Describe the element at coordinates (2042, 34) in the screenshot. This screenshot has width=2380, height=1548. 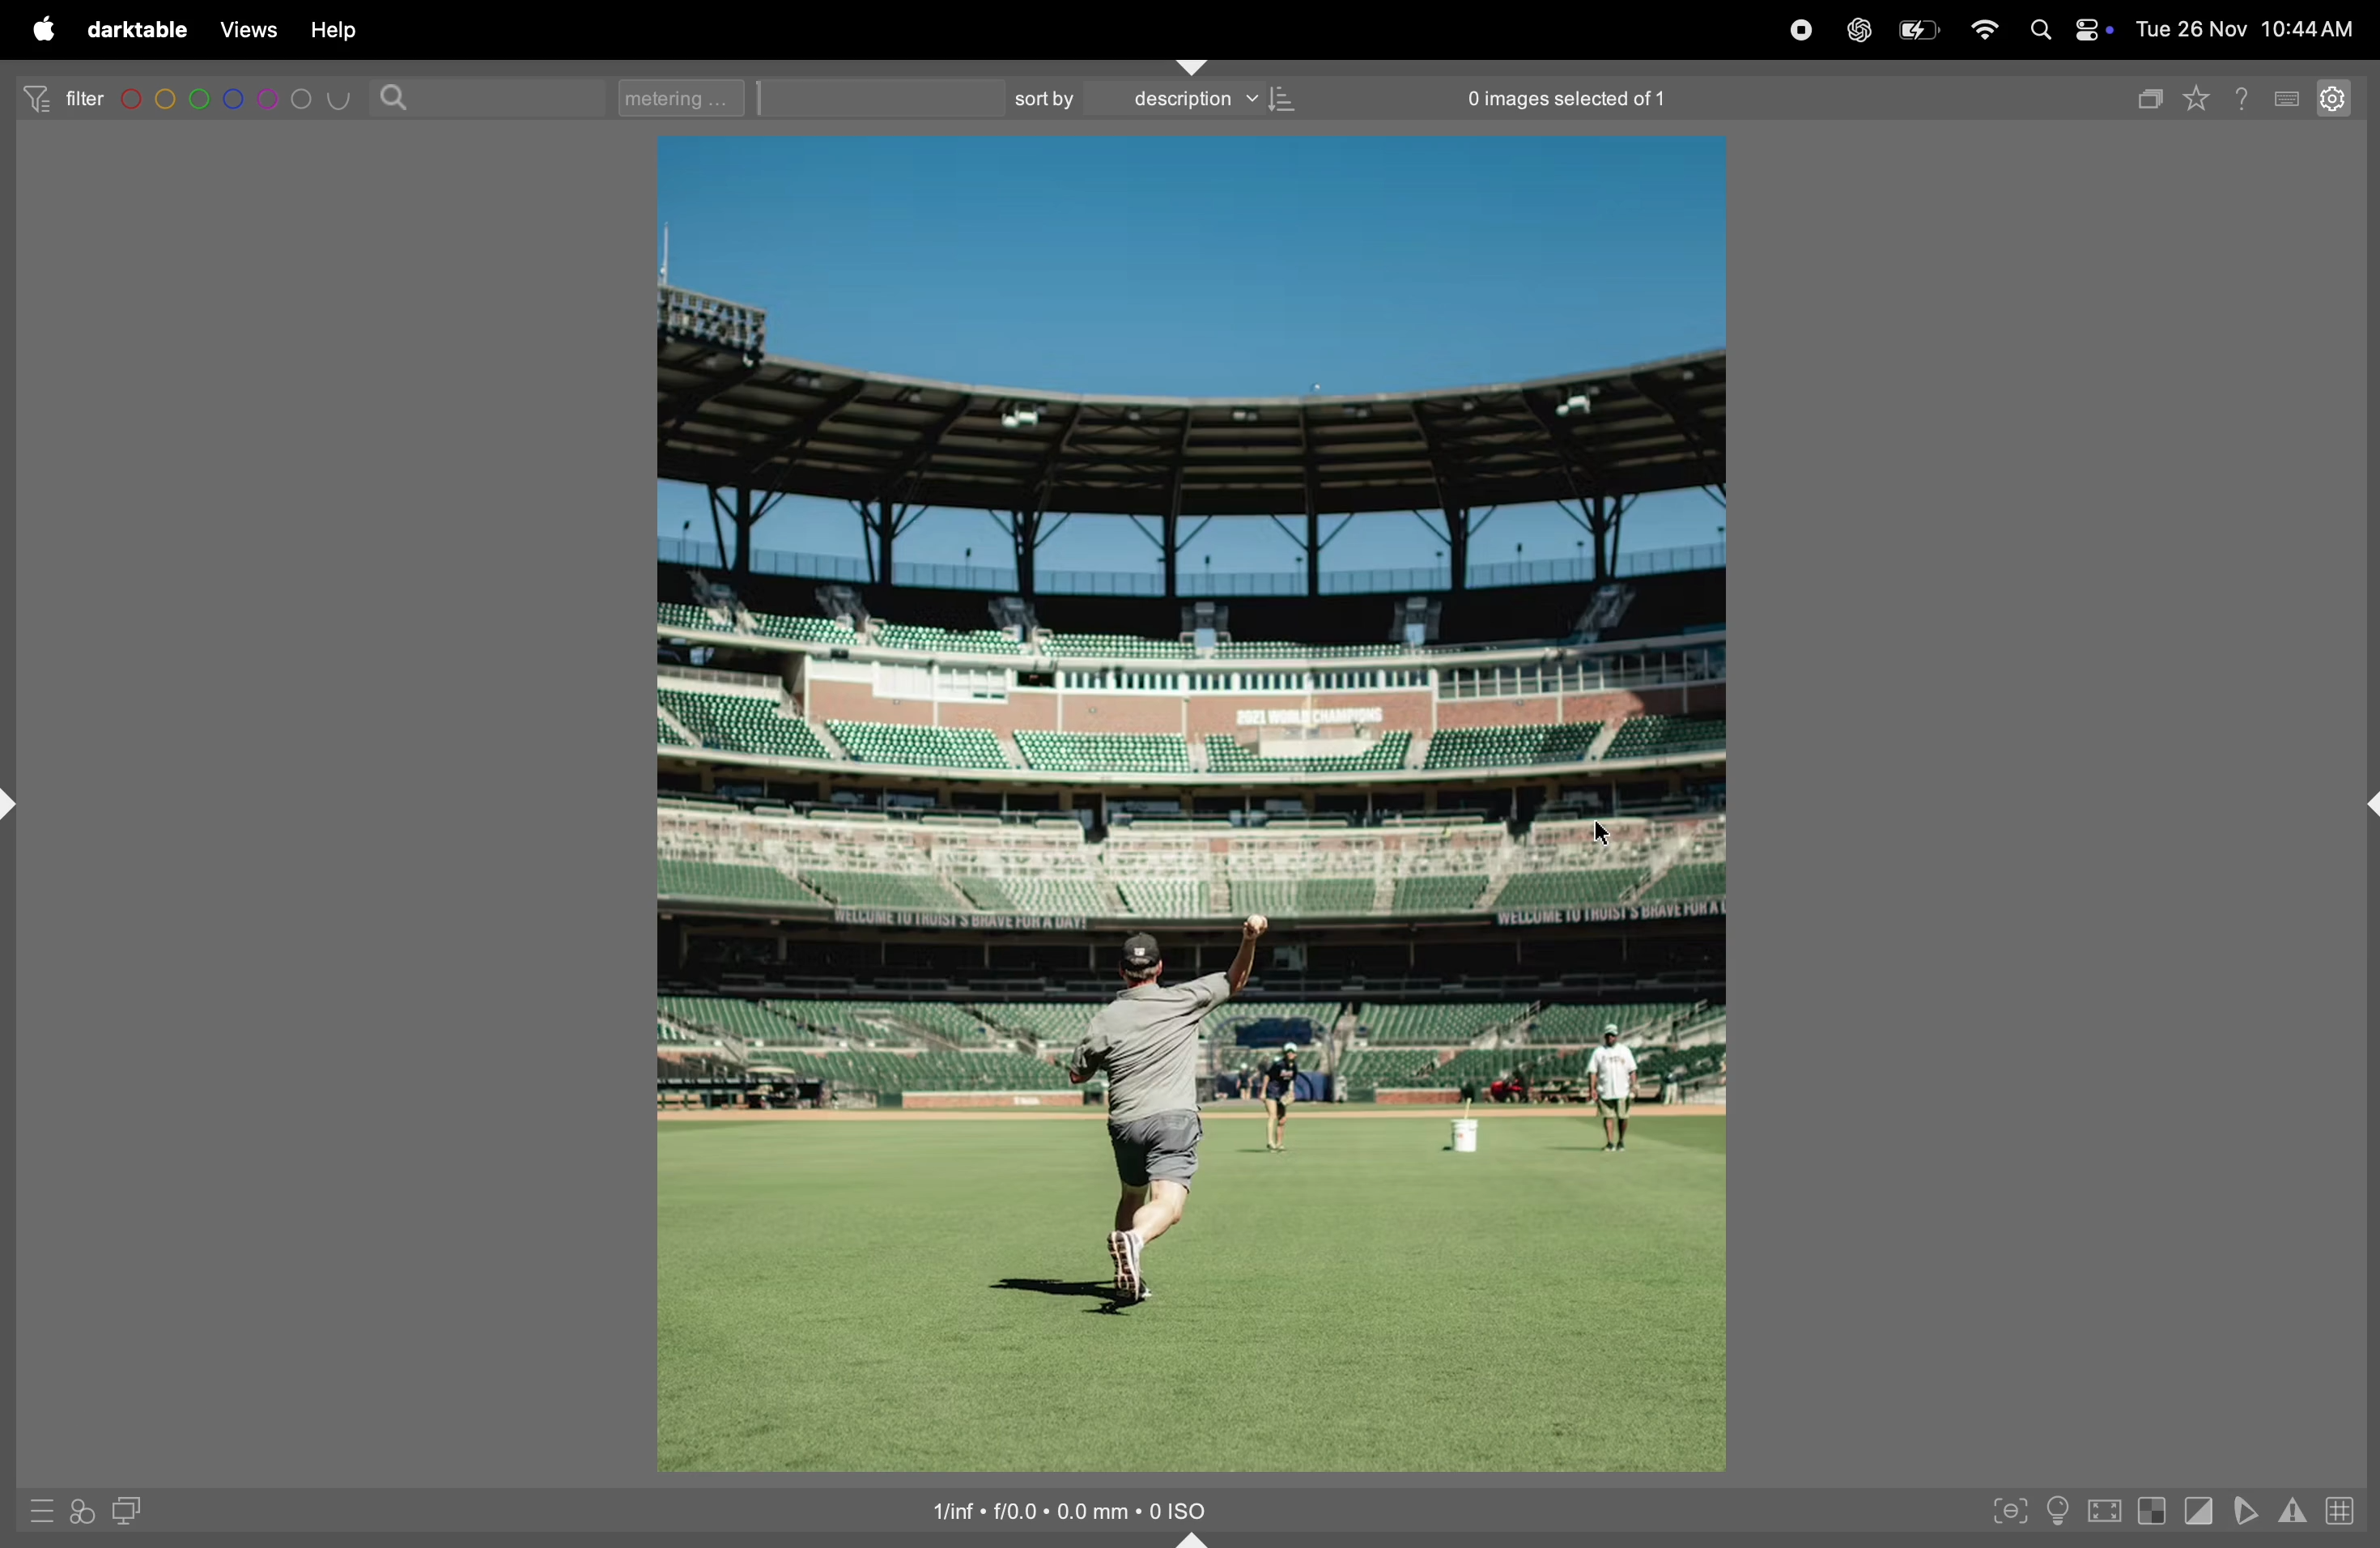
I see `spotlight search` at that location.